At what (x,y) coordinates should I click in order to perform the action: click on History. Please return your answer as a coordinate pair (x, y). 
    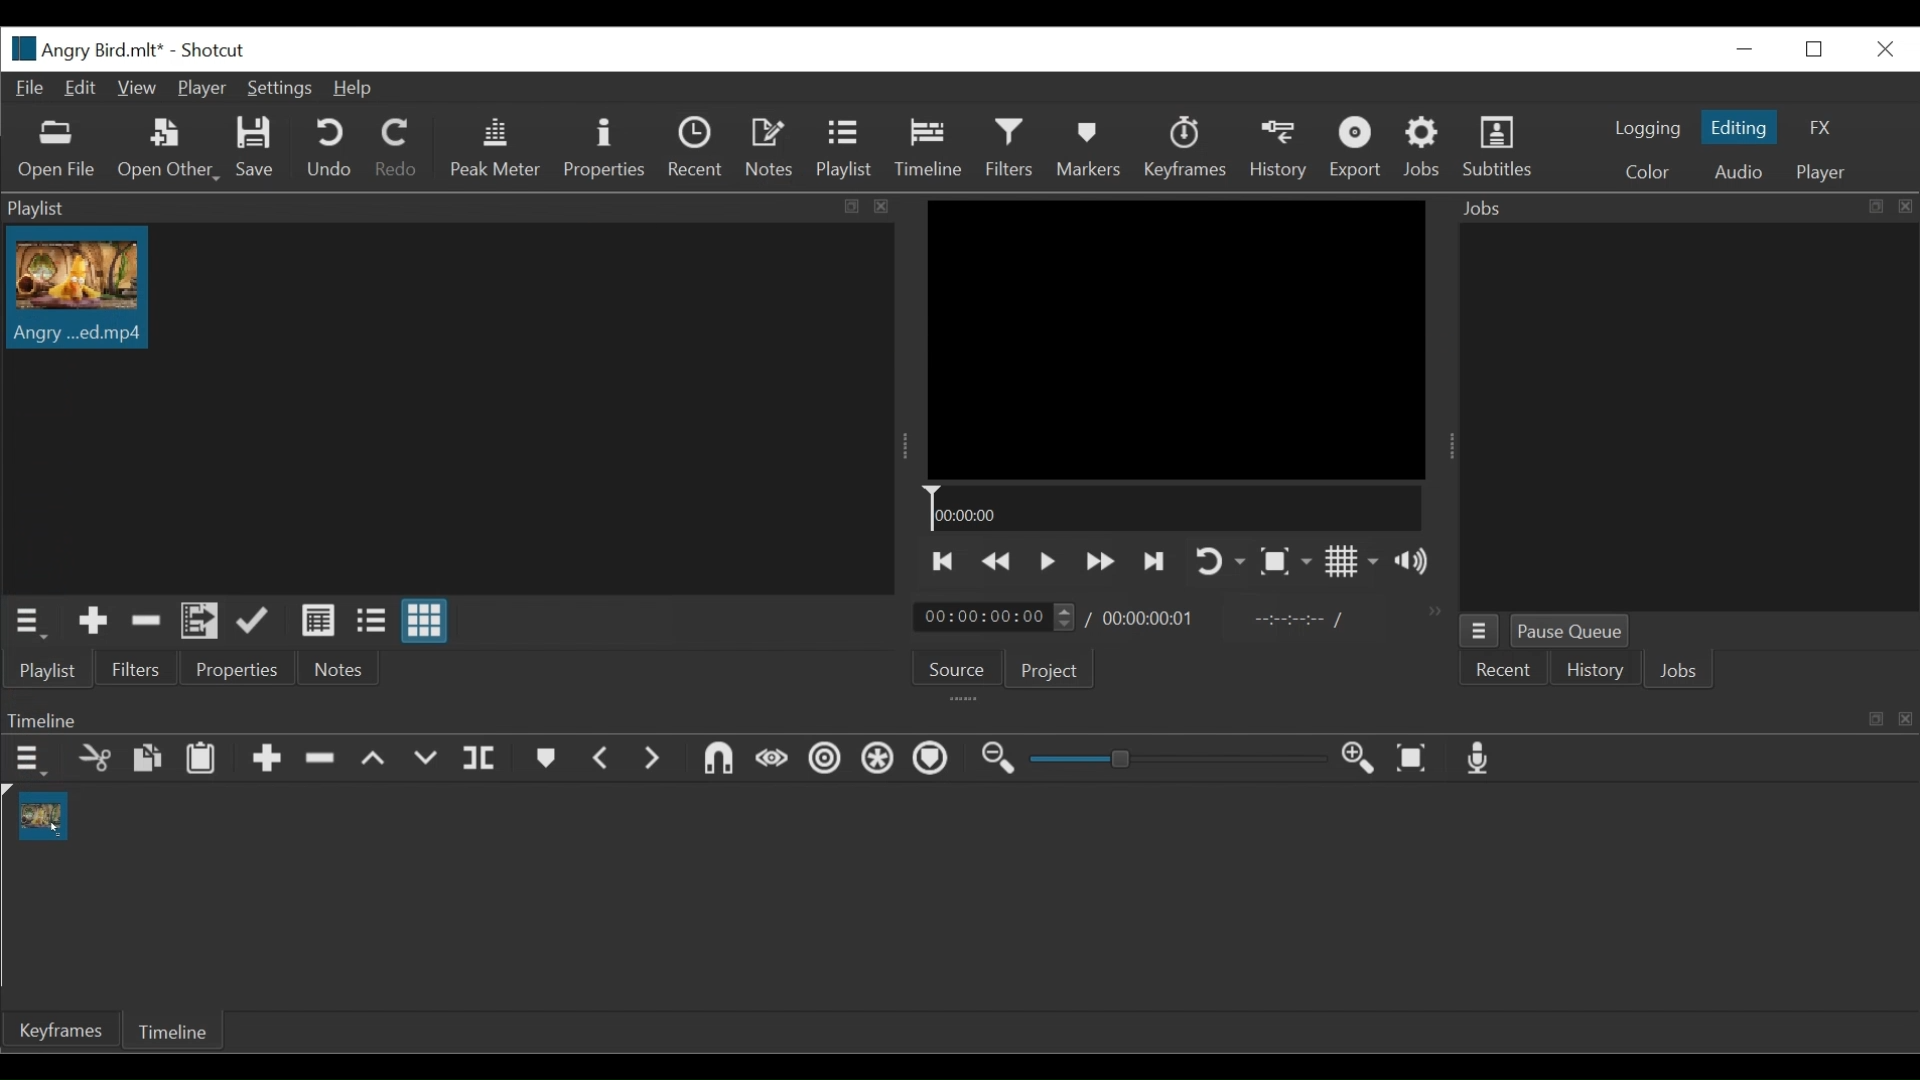
    Looking at the image, I should click on (1280, 151).